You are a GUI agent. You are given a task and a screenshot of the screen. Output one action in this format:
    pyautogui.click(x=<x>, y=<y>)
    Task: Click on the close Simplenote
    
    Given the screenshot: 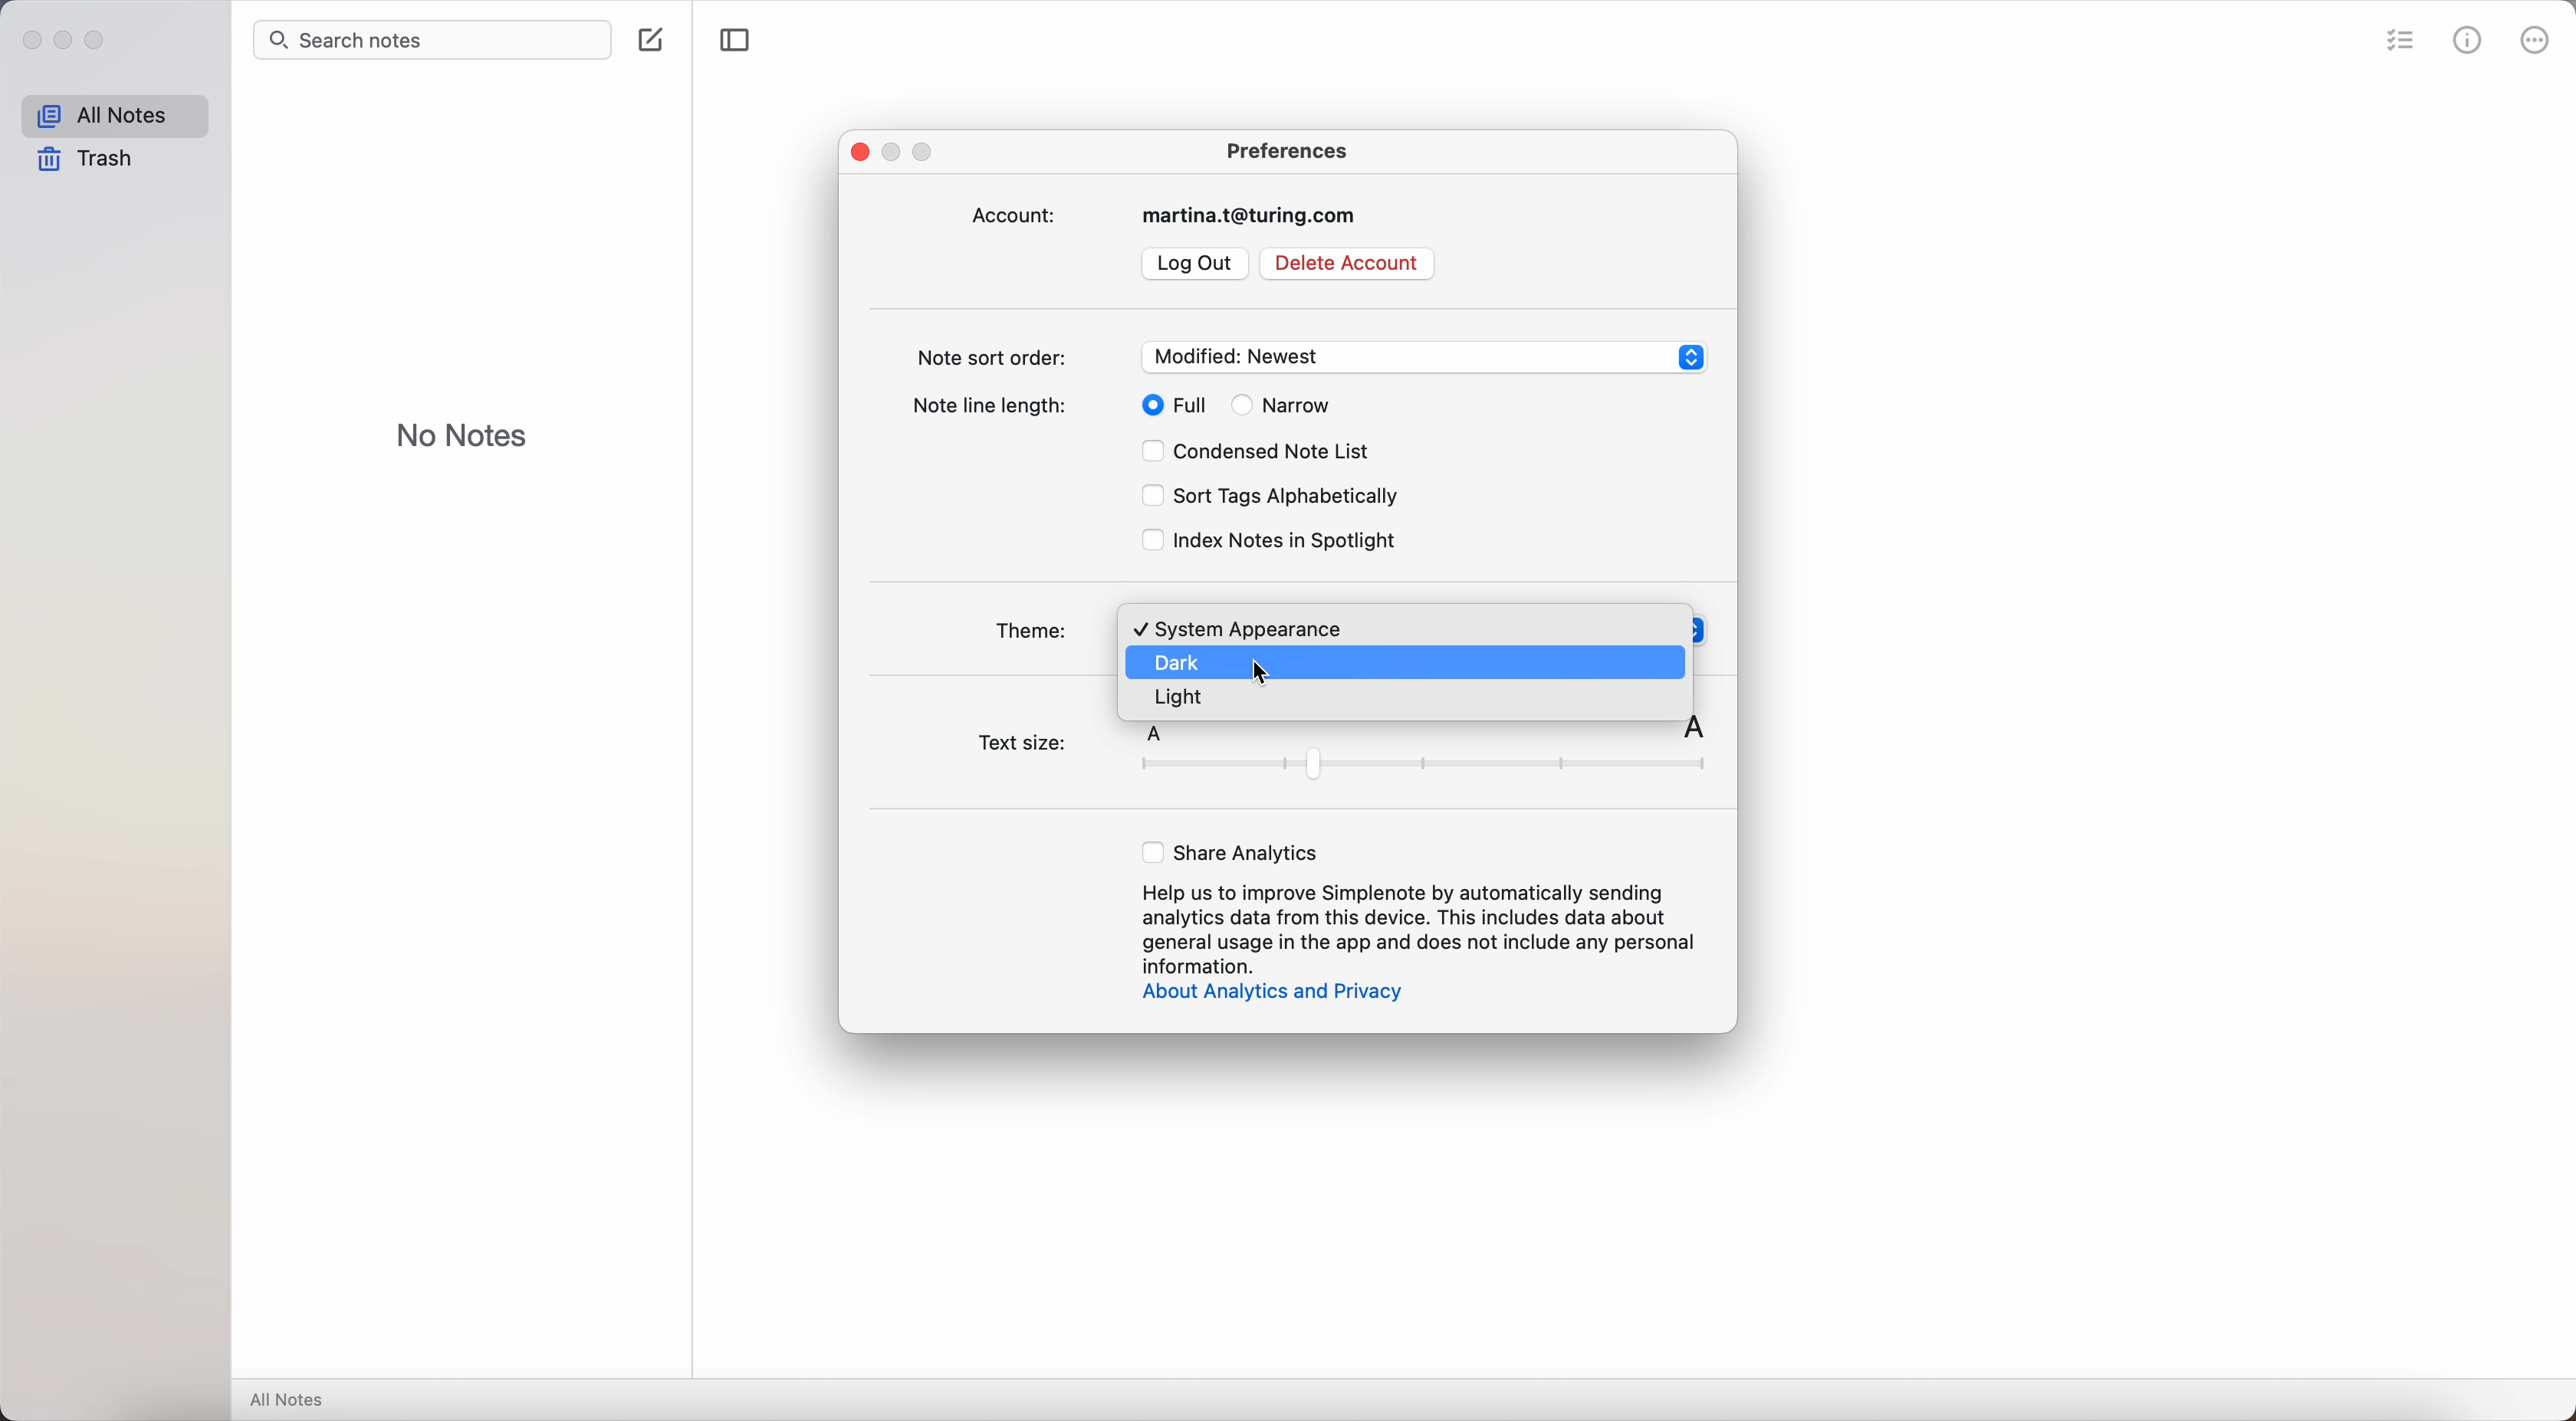 What is the action you would take?
    pyautogui.click(x=29, y=39)
    